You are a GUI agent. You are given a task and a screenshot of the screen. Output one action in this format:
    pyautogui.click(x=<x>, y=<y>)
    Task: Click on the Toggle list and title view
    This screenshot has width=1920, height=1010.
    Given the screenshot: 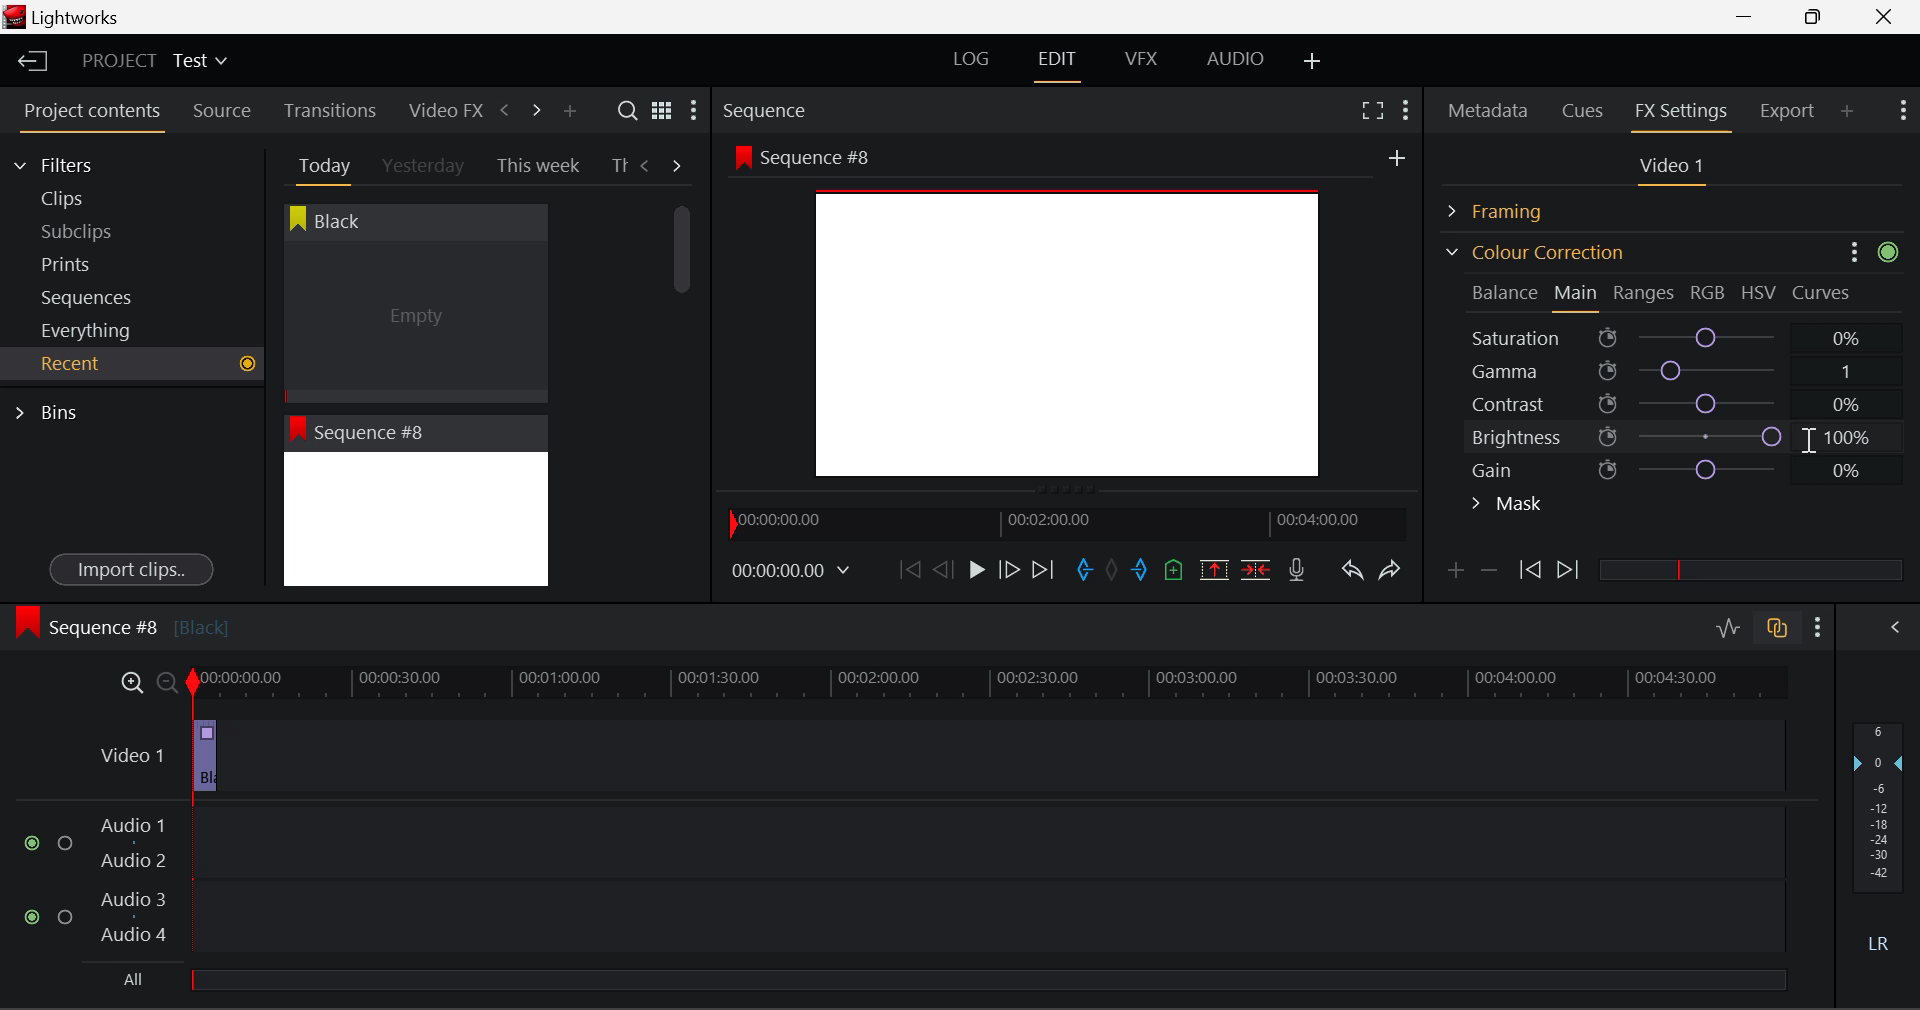 What is the action you would take?
    pyautogui.click(x=662, y=110)
    